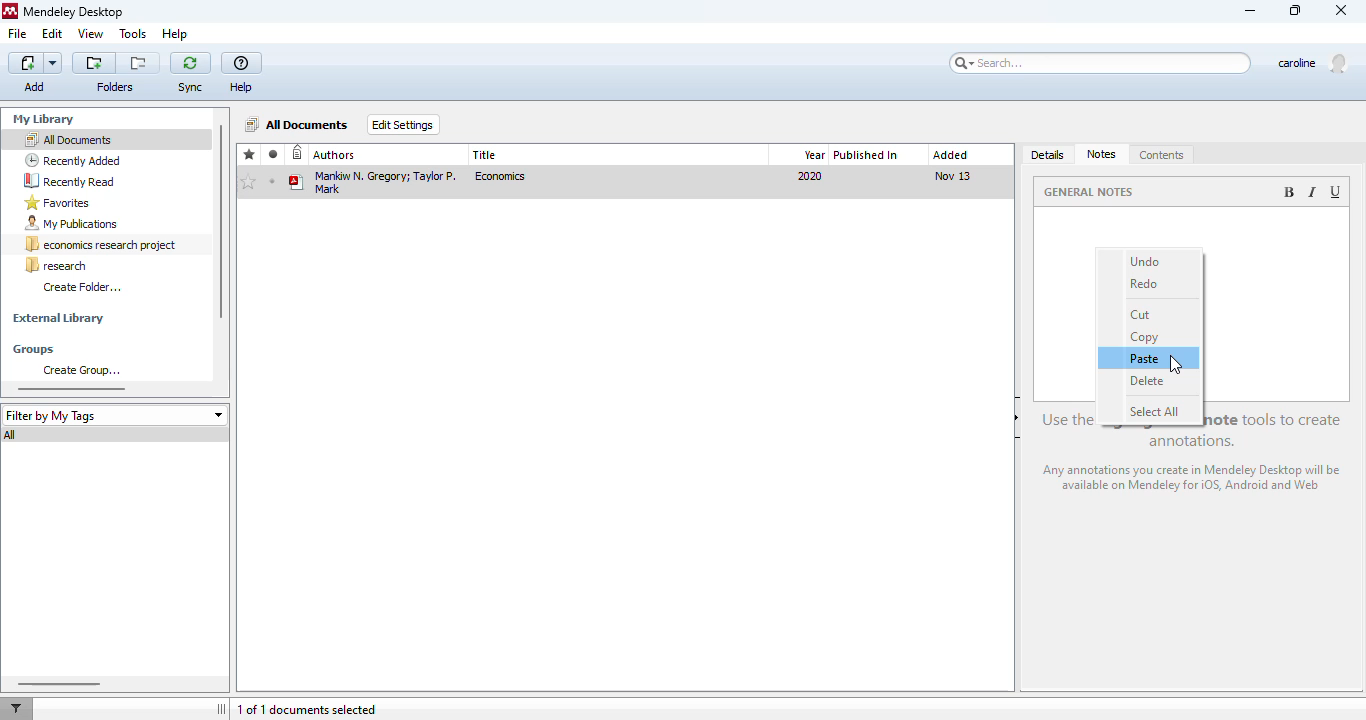 The height and width of the screenshot is (720, 1366). What do you see at coordinates (1311, 192) in the screenshot?
I see `italic` at bounding box center [1311, 192].